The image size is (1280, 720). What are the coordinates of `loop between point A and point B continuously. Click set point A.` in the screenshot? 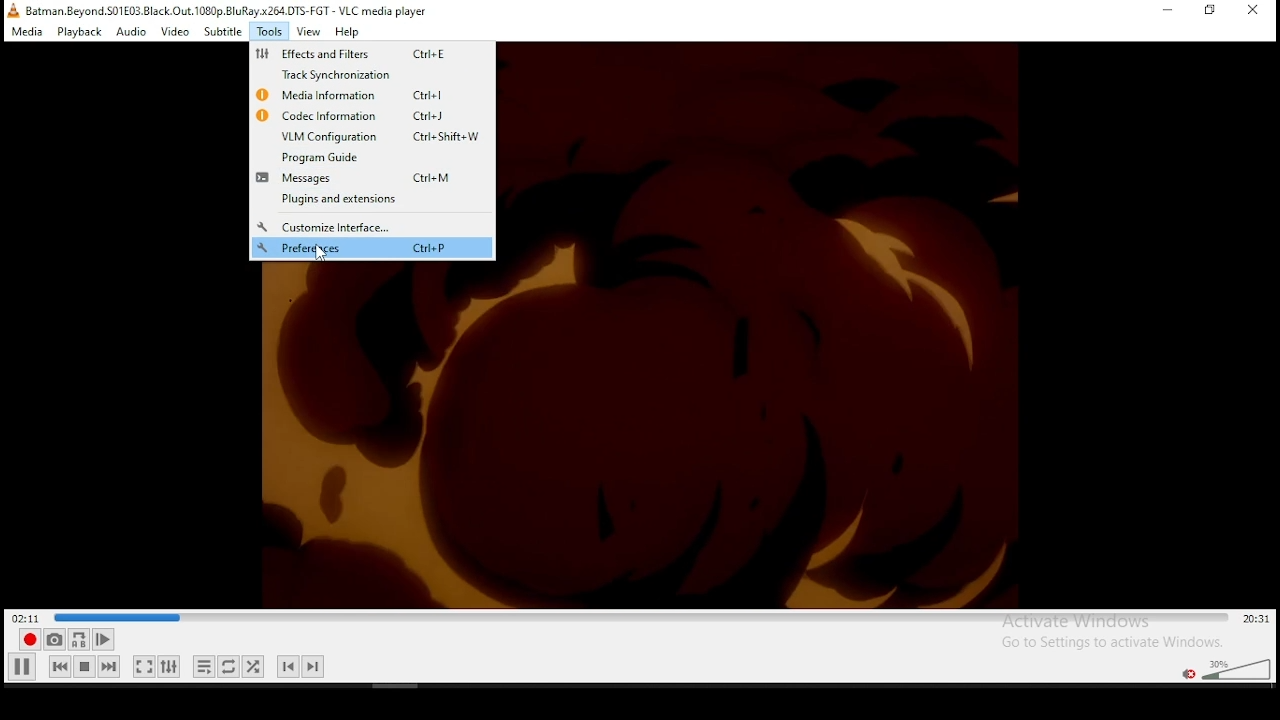 It's located at (78, 640).